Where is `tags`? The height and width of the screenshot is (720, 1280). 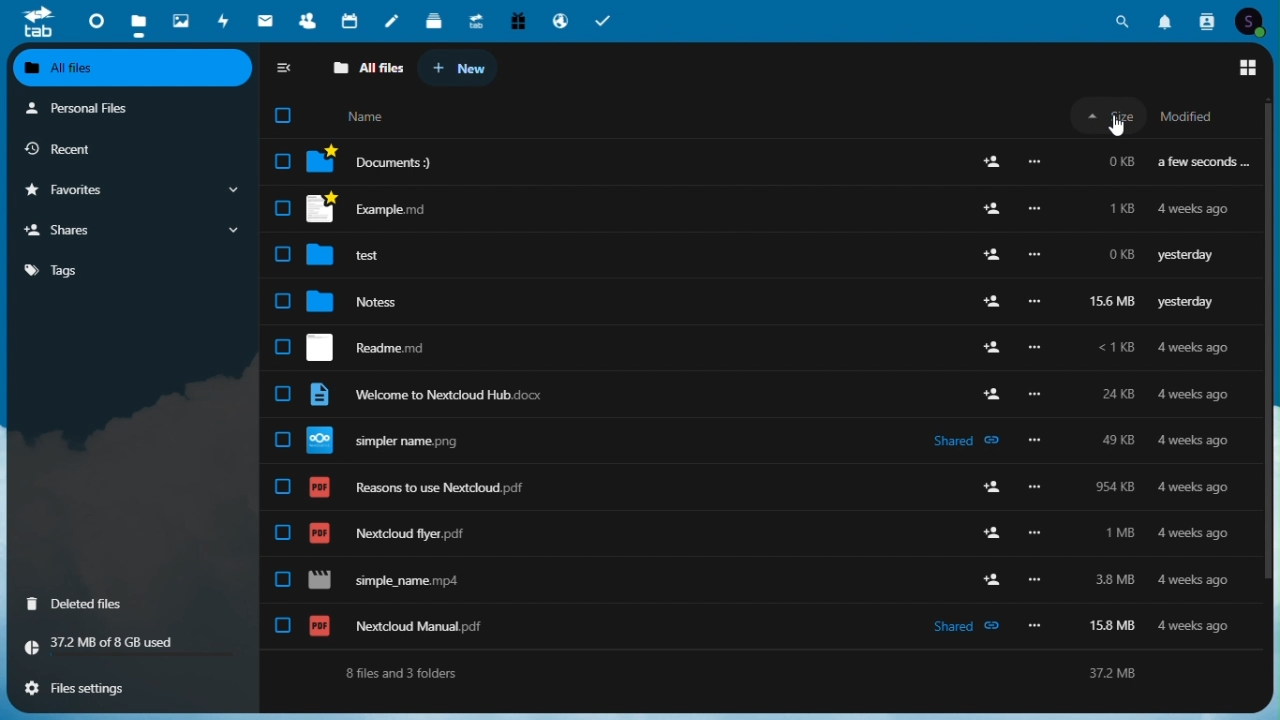
tags is located at coordinates (131, 271).